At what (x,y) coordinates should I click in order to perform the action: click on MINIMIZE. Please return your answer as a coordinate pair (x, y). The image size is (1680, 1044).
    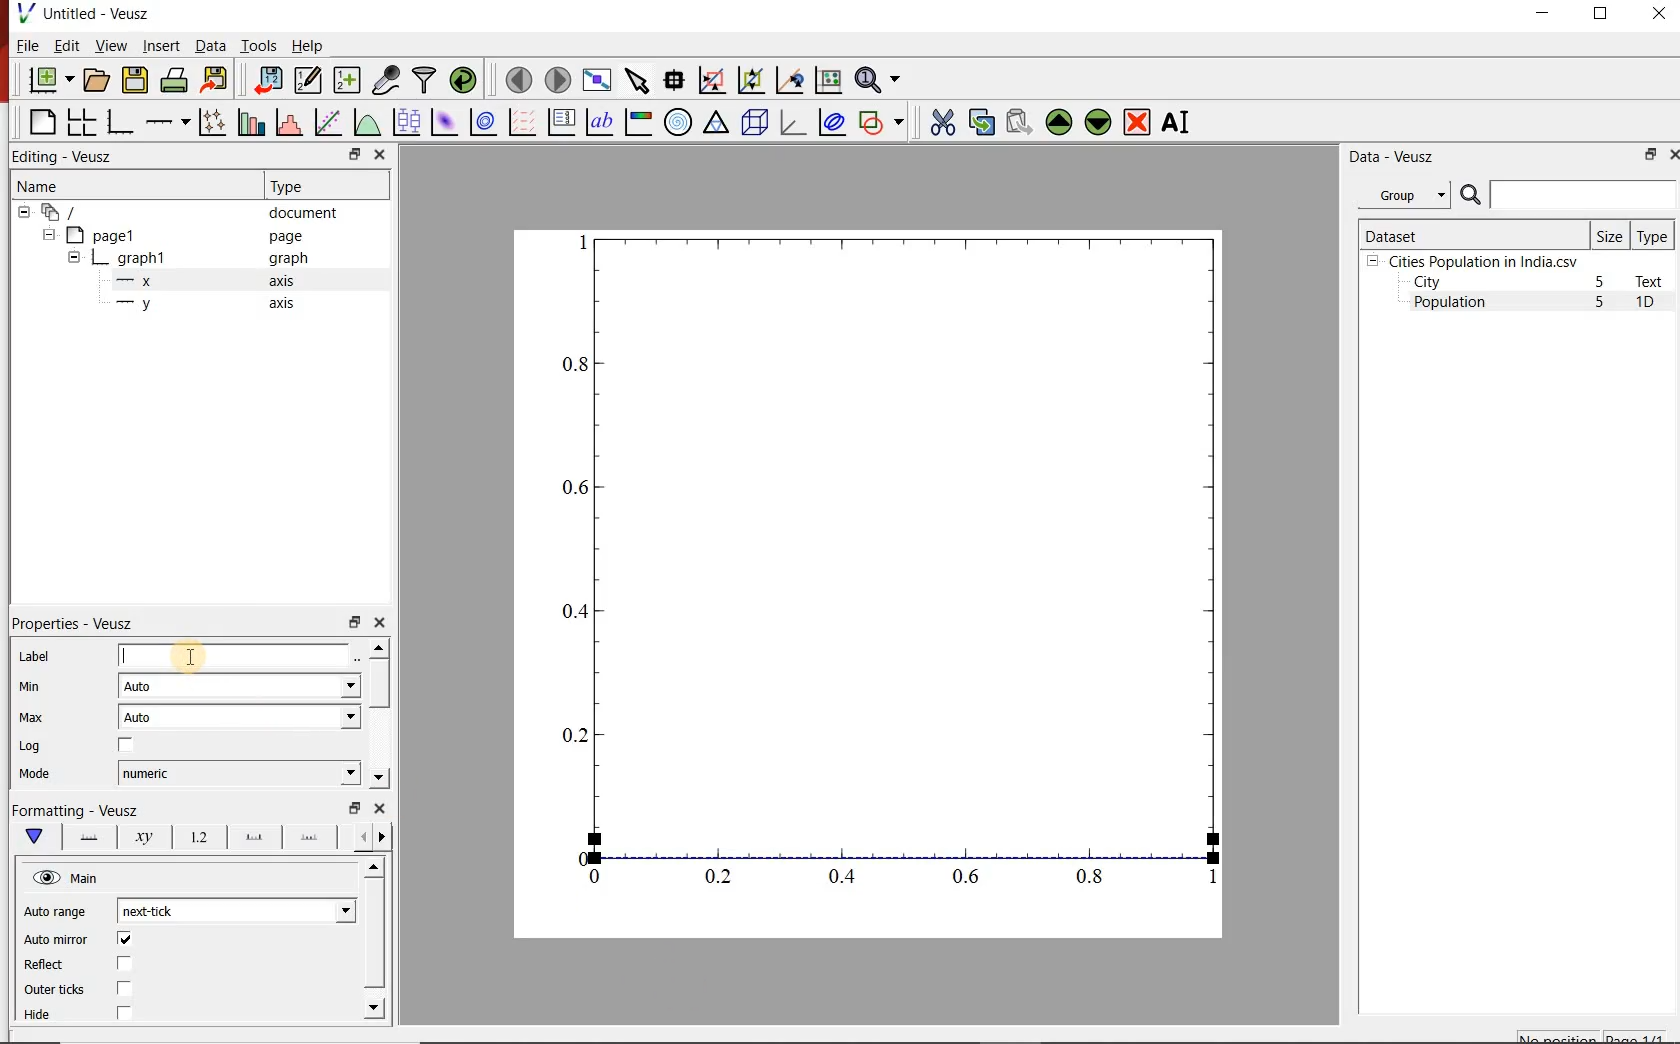
    Looking at the image, I should click on (1544, 13).